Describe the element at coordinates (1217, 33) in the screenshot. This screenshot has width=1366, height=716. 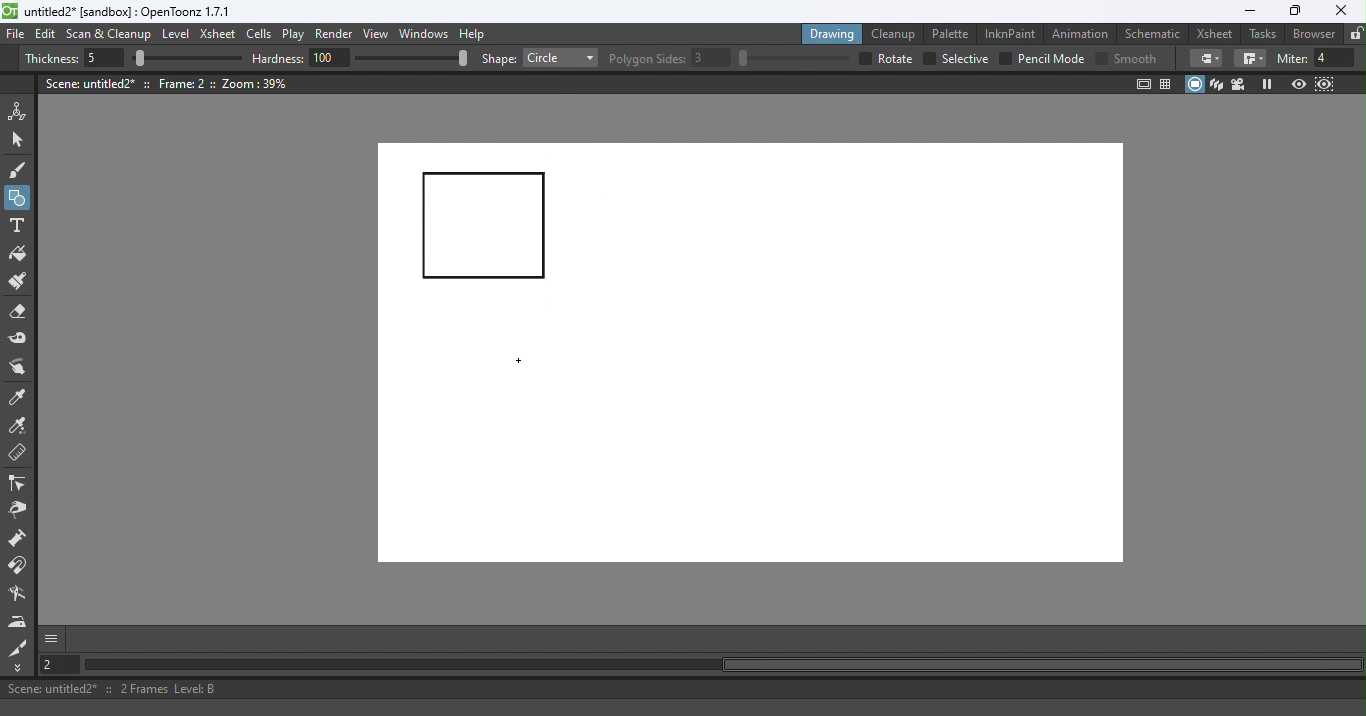
I see `Xsheet` at that location.